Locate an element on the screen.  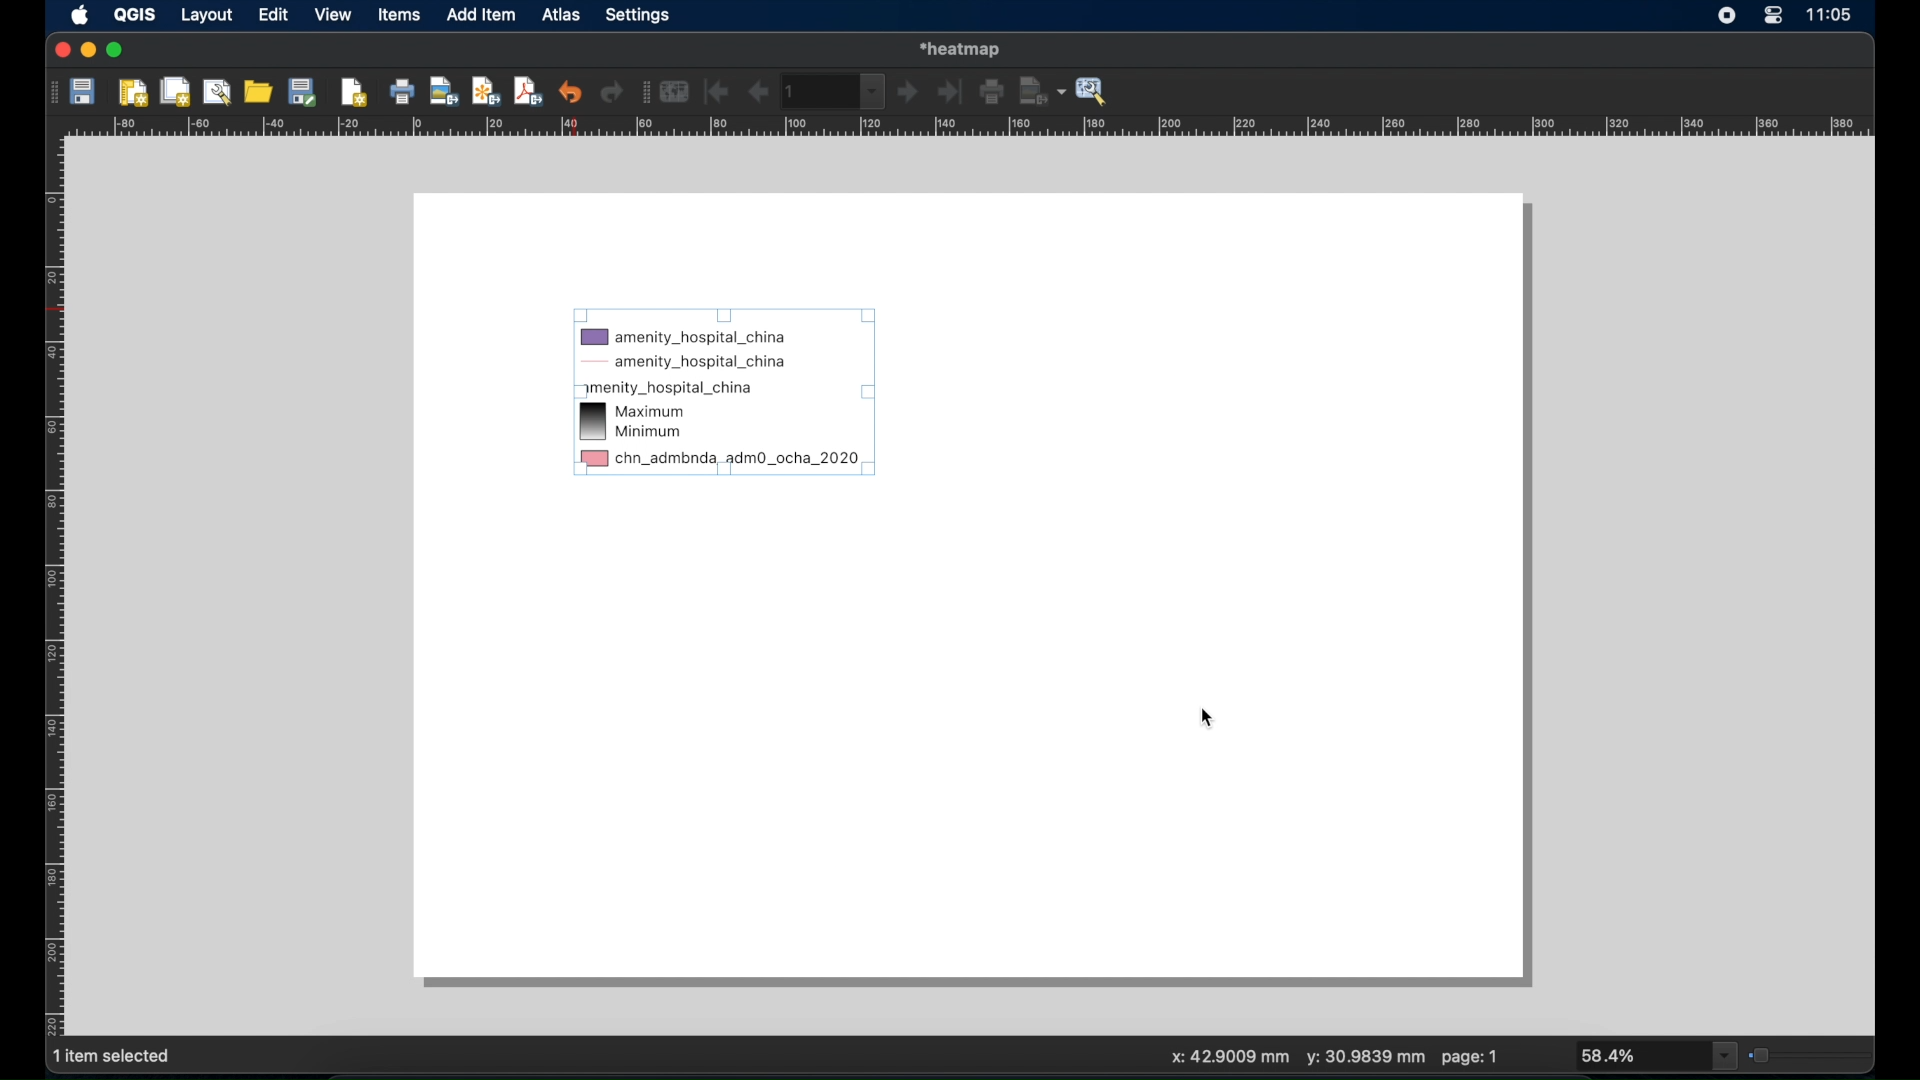
page: 1 is located at coordinates (1470, 1057).